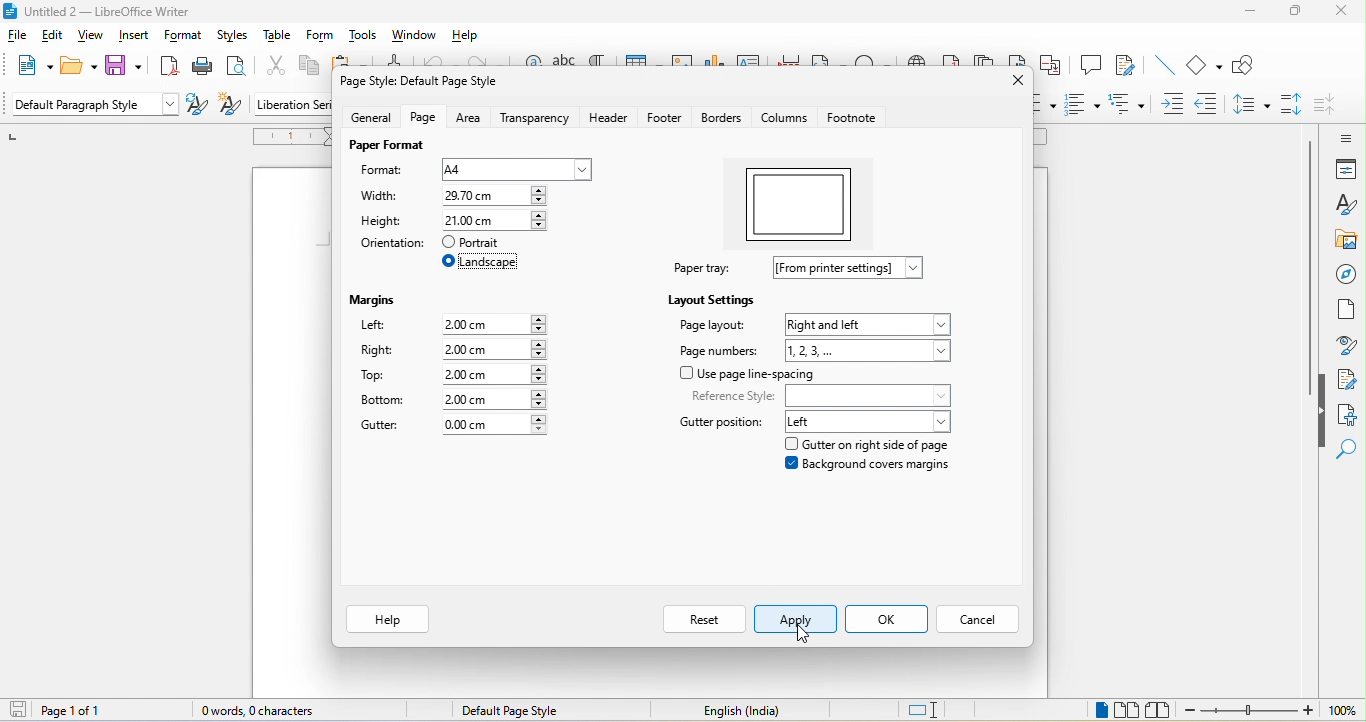  I want to click on new, so click(30, 64).